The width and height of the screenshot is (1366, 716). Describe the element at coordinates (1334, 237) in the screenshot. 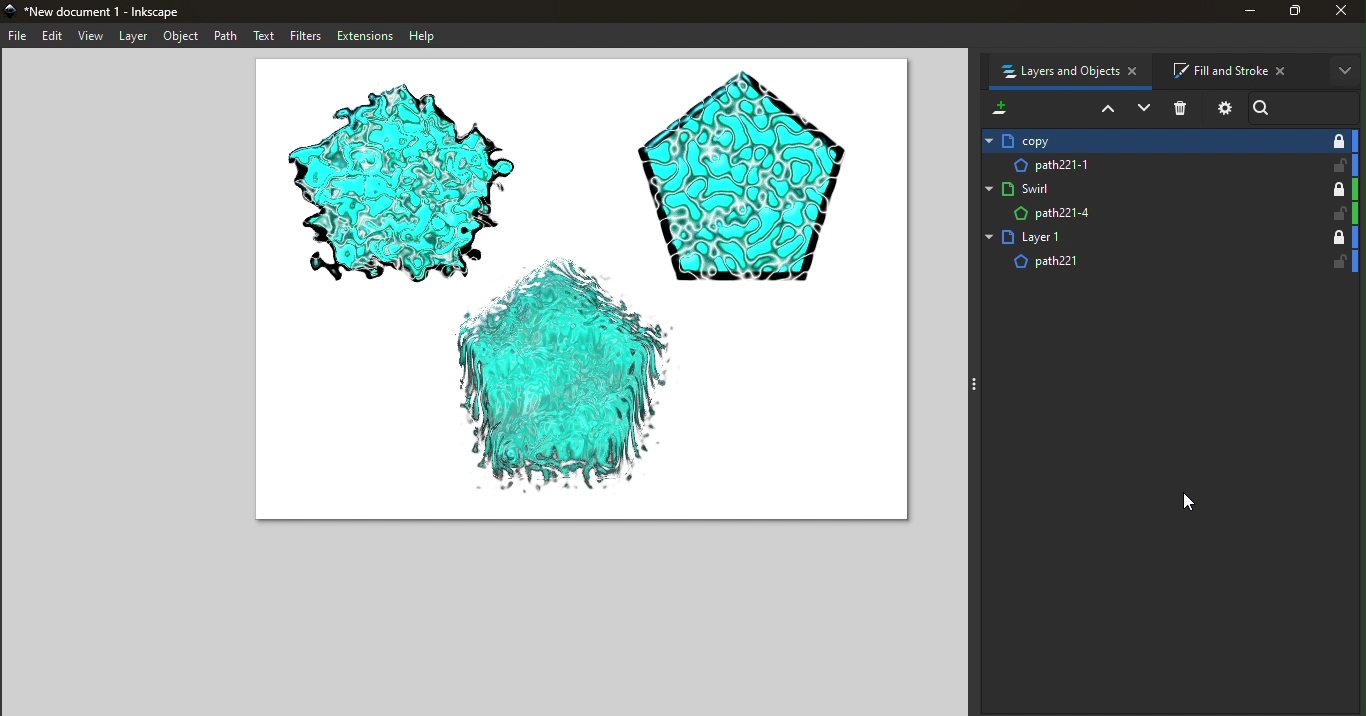

I see `lock/unlock layer` at that location.